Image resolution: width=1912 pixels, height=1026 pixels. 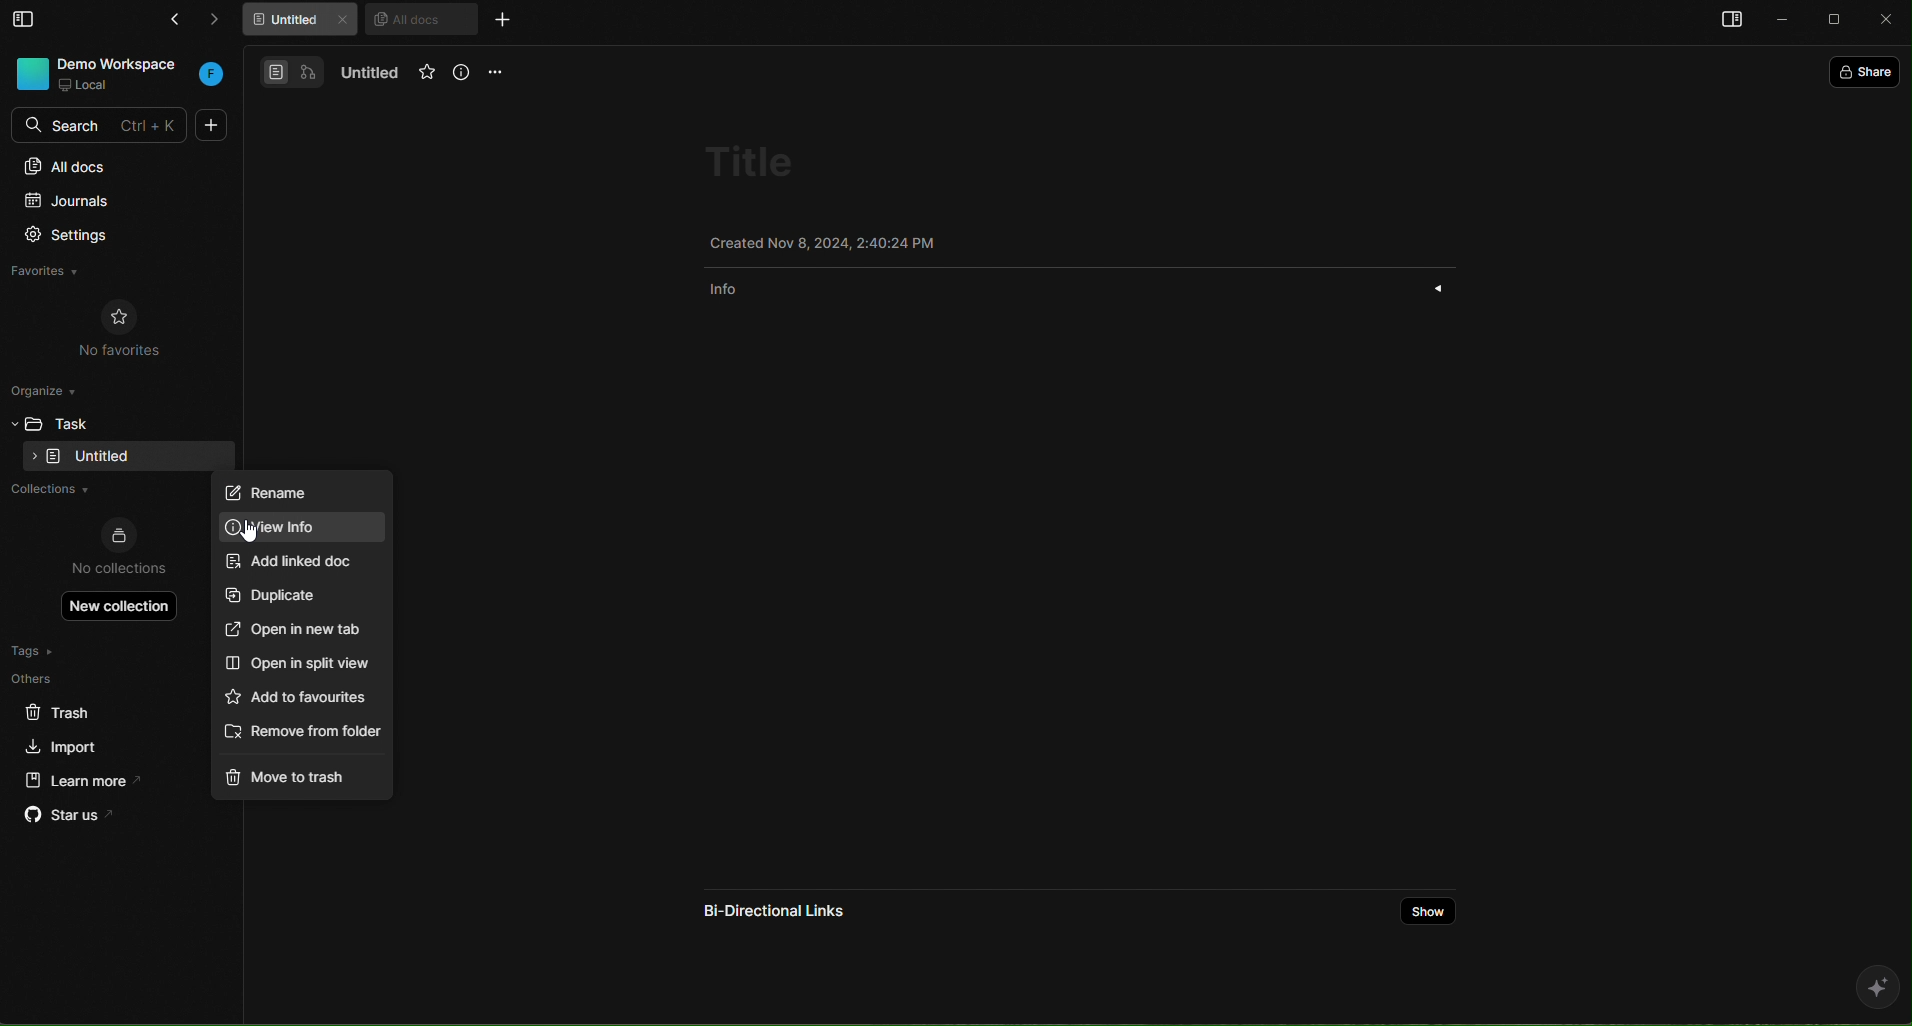 What do you see at coordinates (292, 71) in the screenshot?
I see `docs` at bounding box center [292, 71].